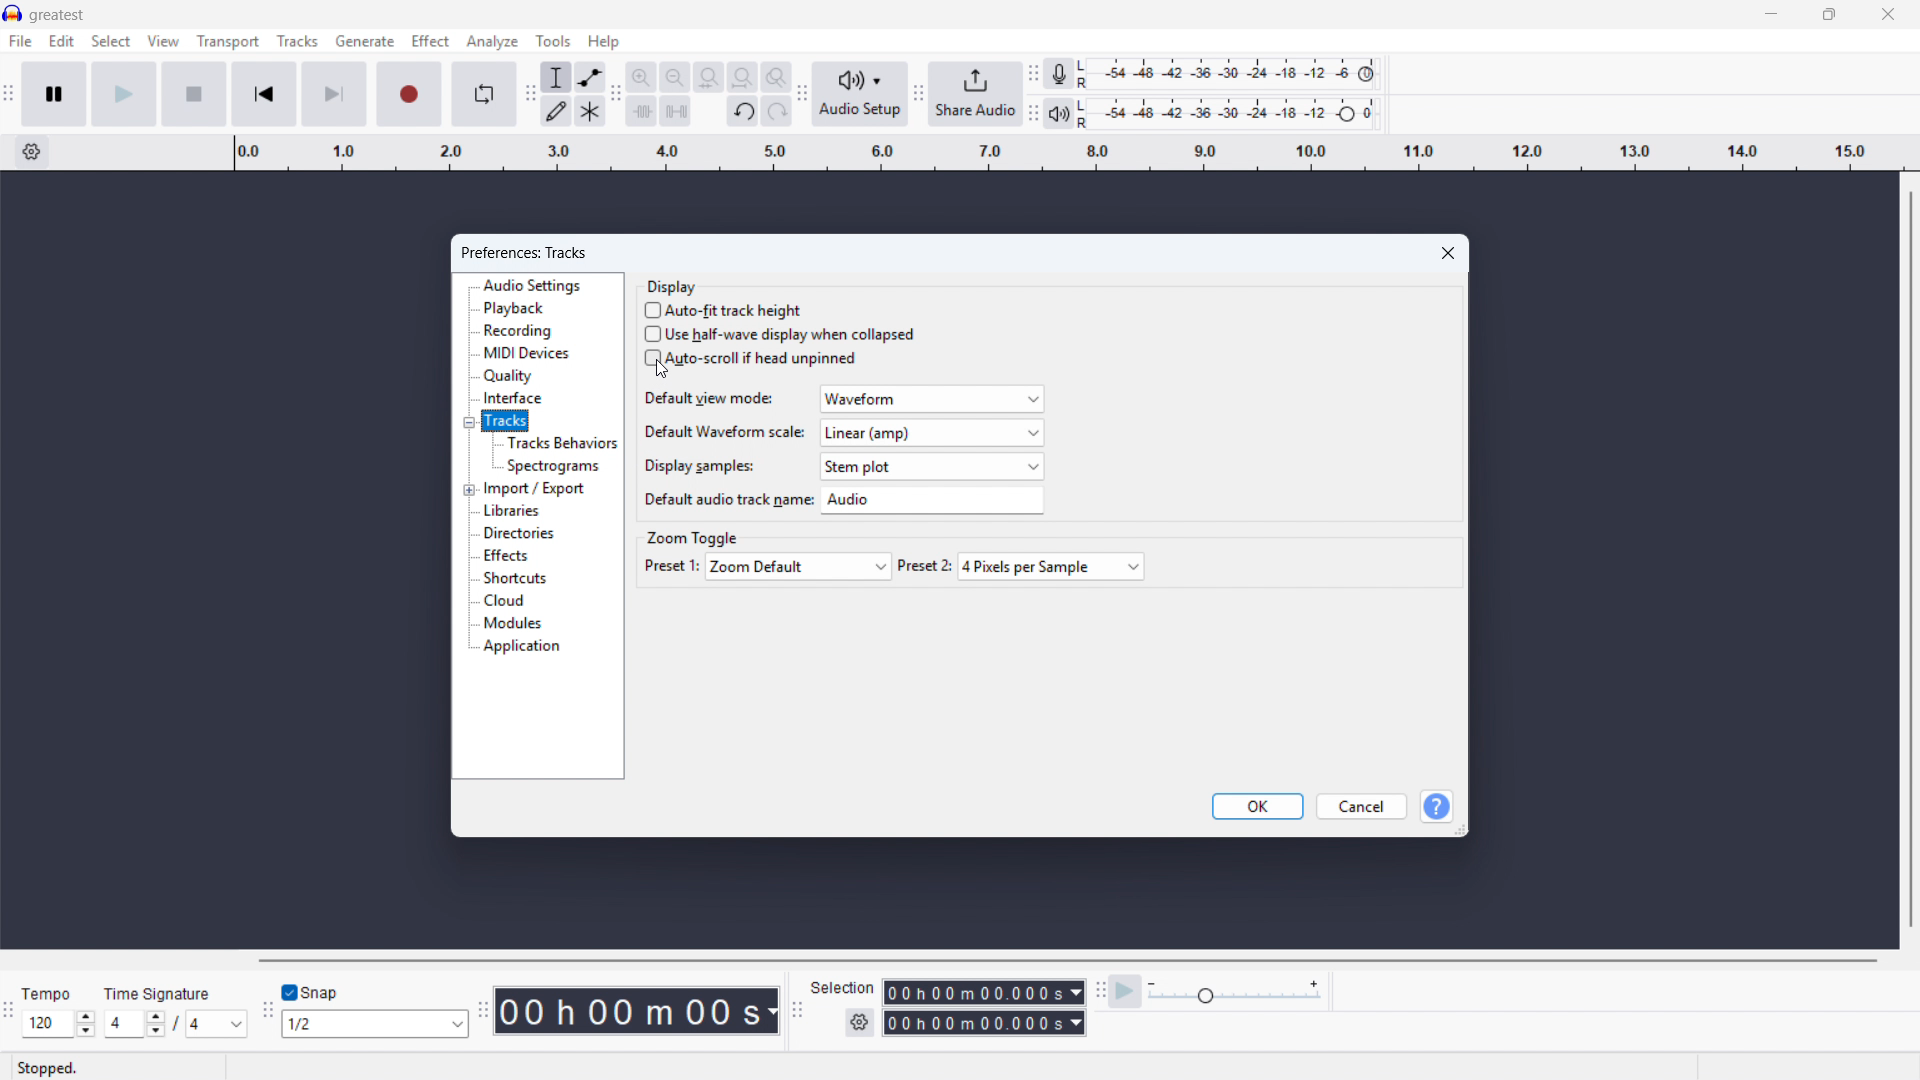  Describe the element at coordinates (375, 1023) in the screenshot. I see `Select snapping ` at that location.